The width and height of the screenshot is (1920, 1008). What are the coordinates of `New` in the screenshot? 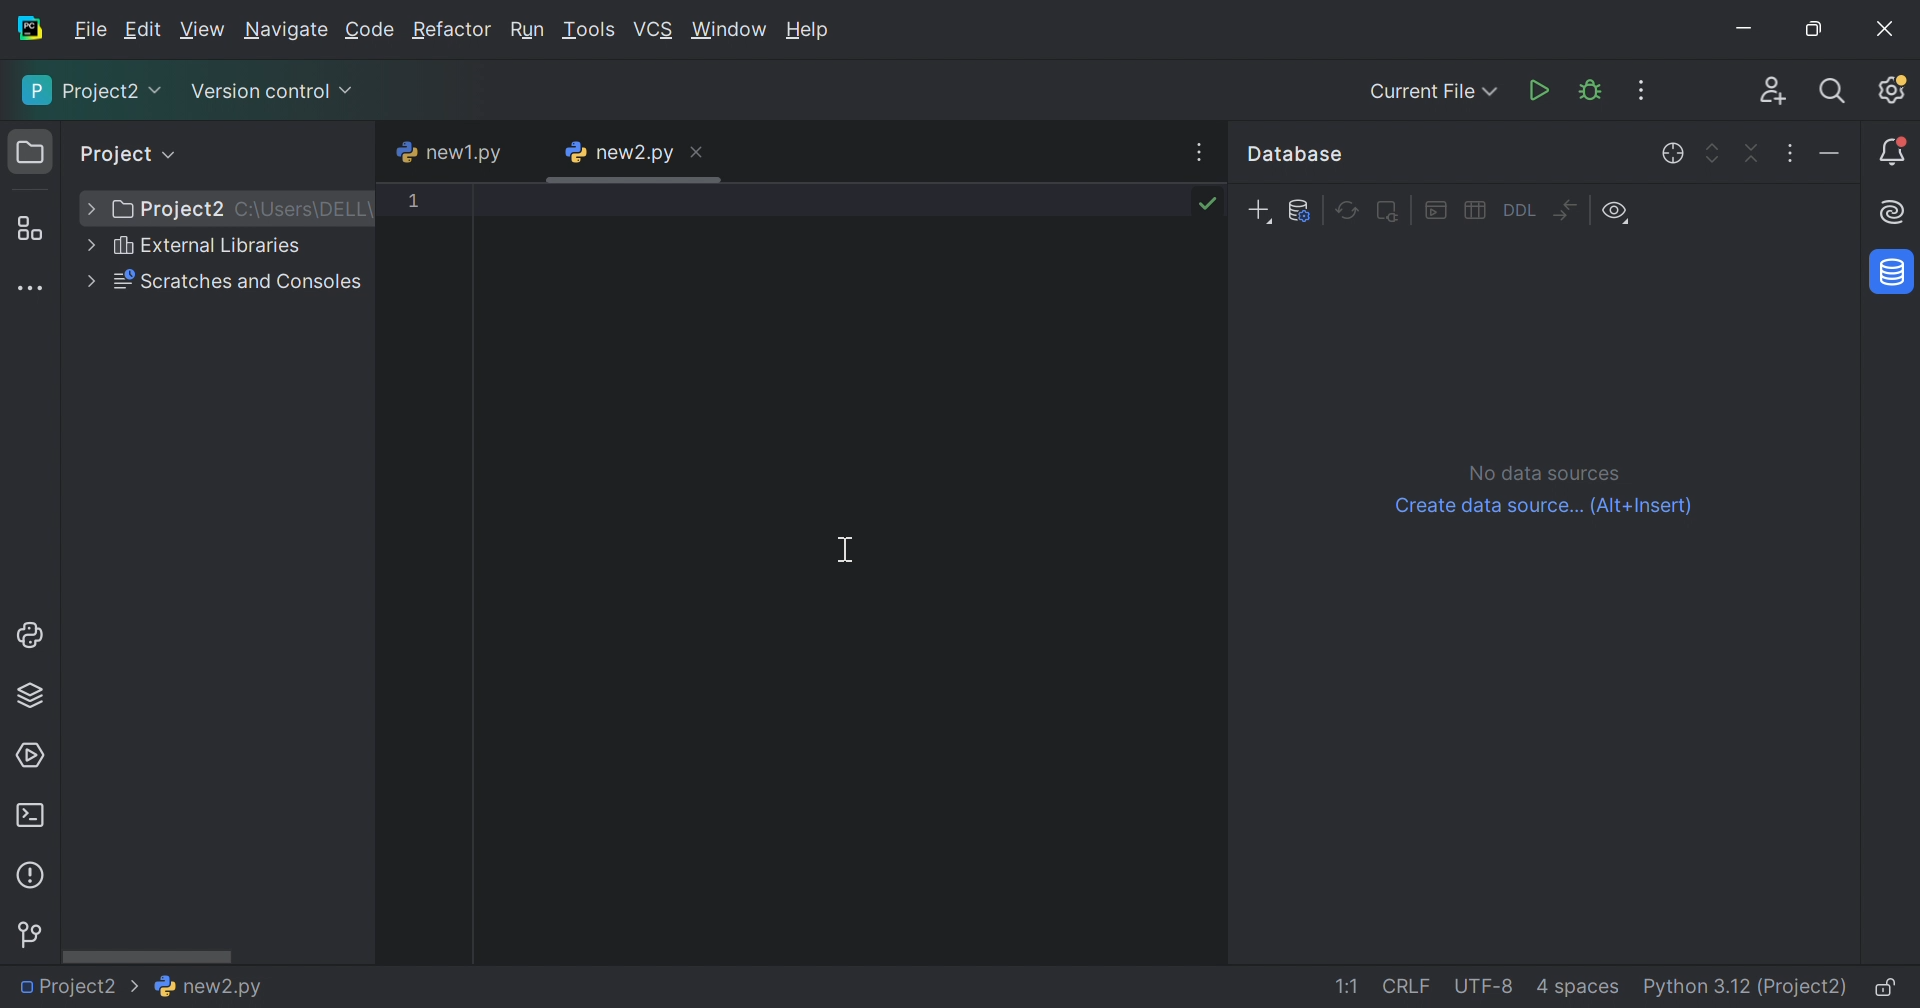 It's located at (1258, 209).